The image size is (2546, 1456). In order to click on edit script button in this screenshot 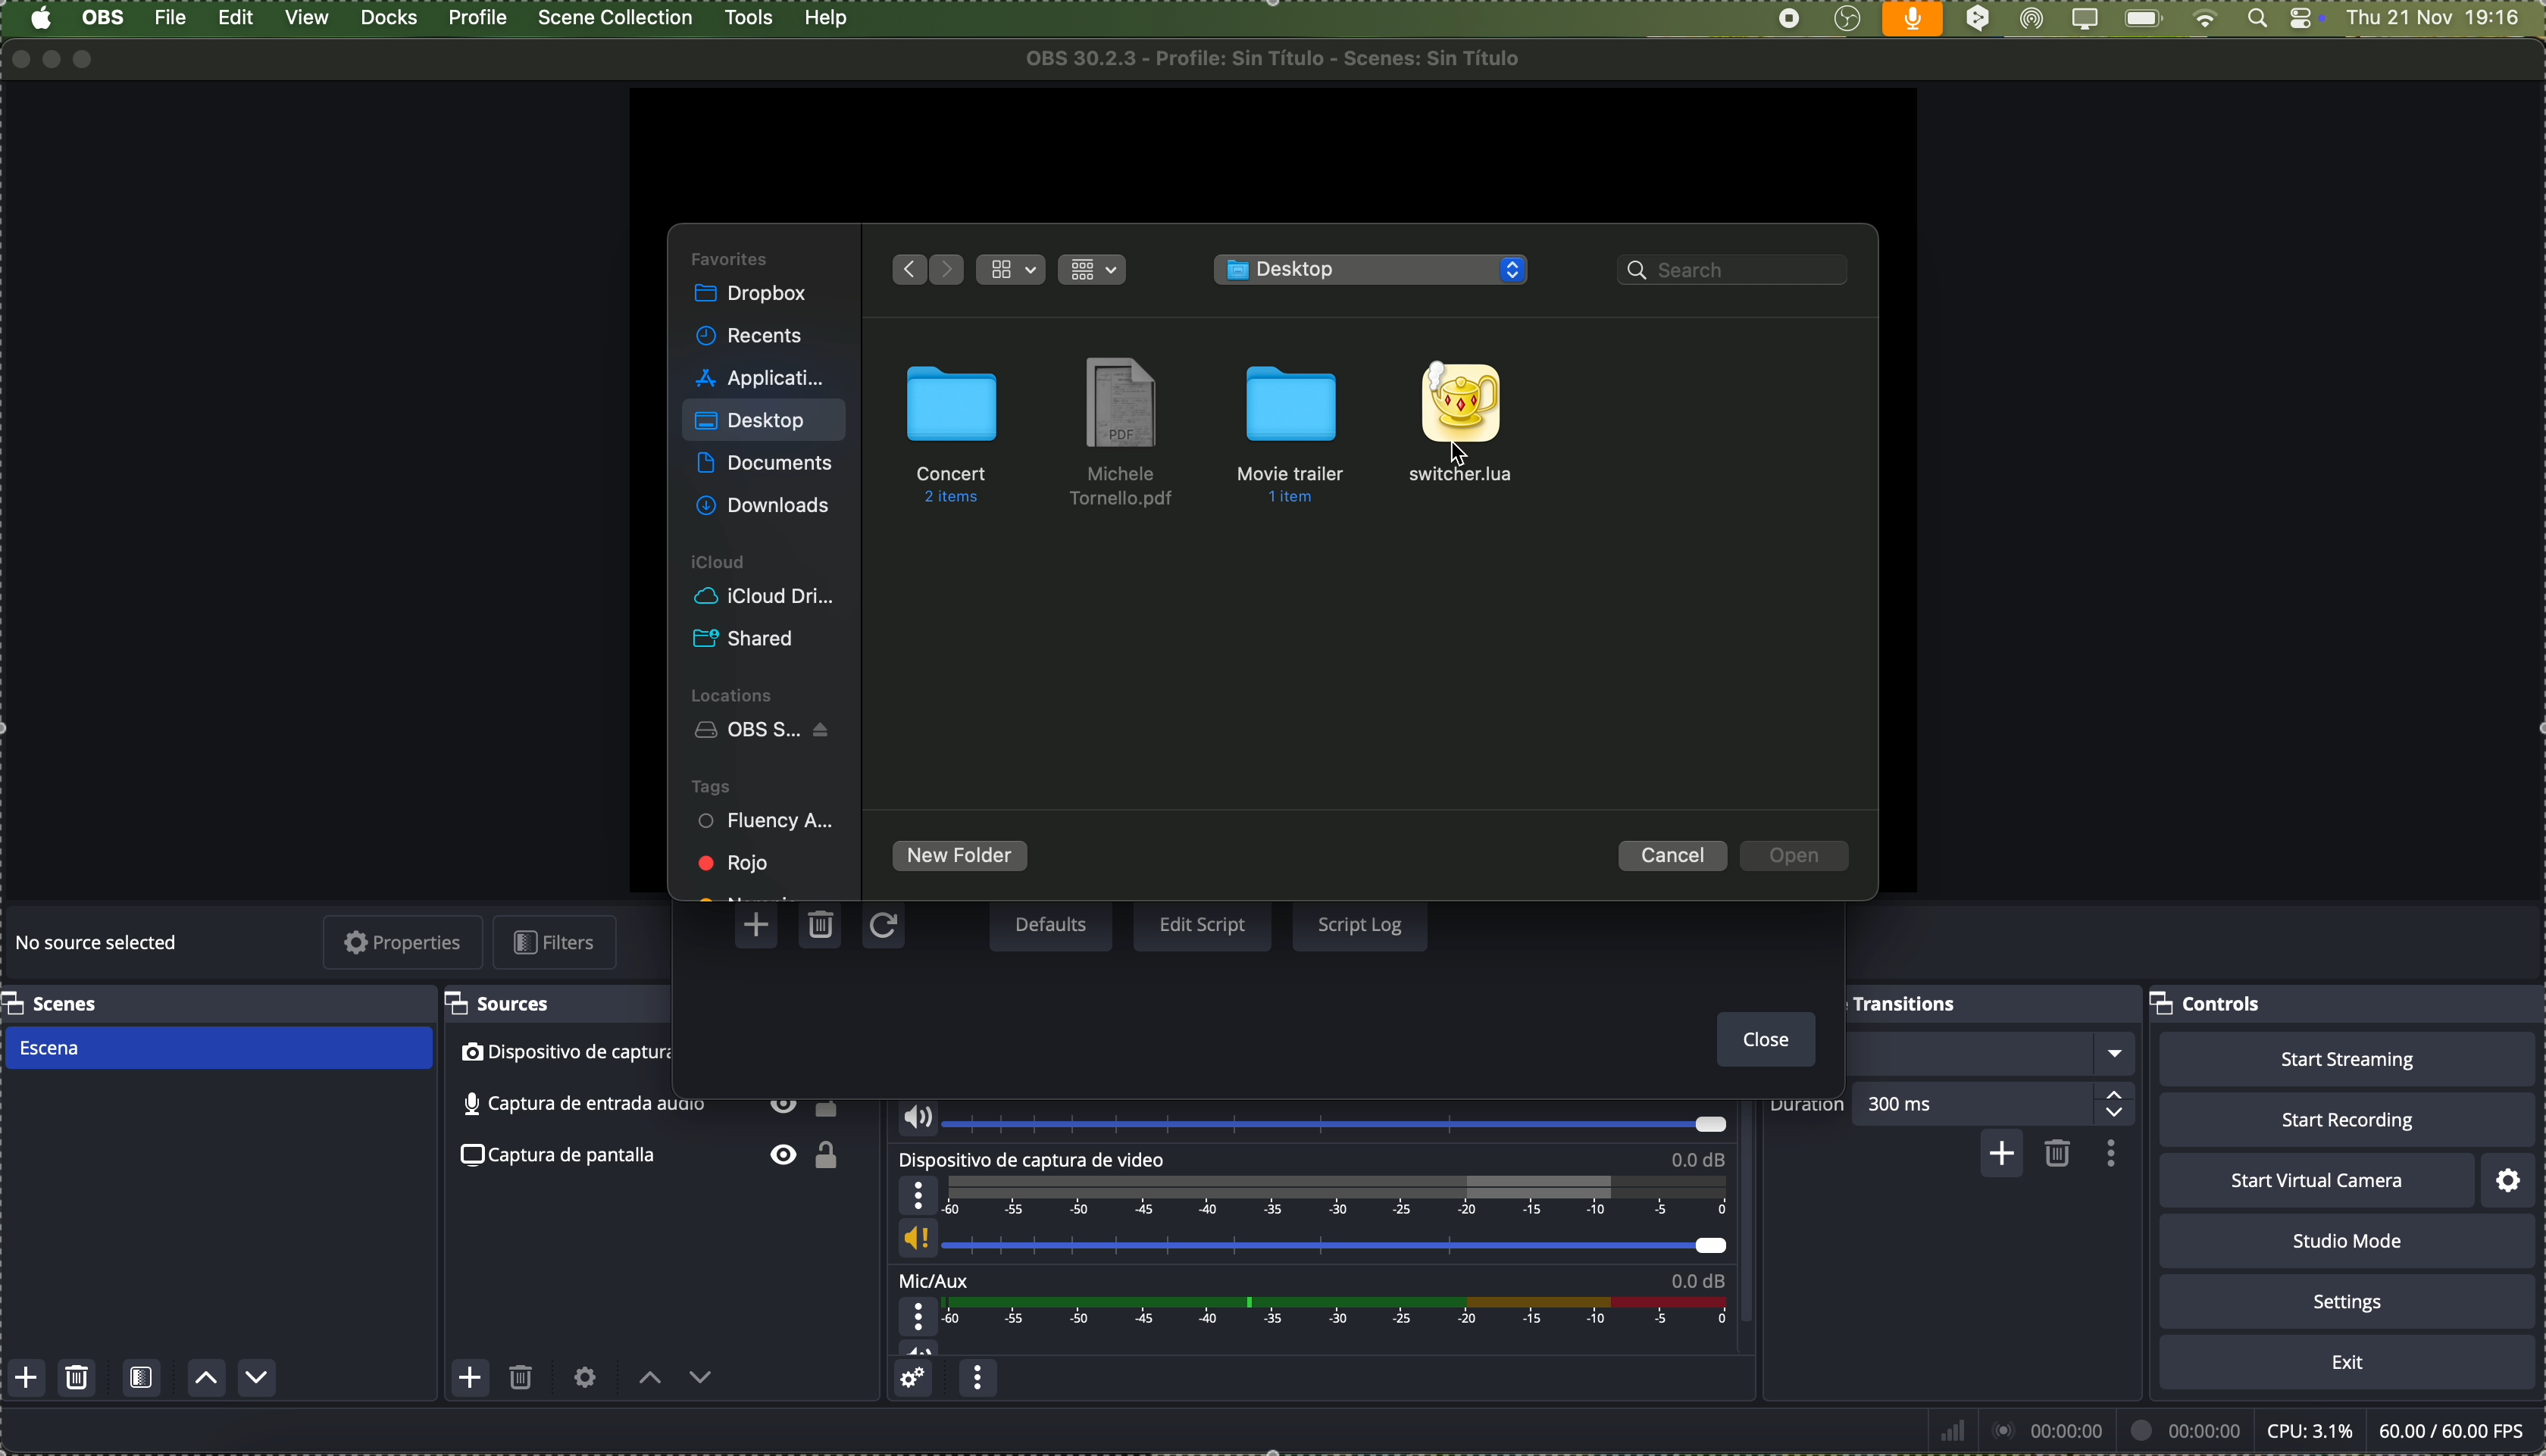, I will do `click(1203, 926)`.